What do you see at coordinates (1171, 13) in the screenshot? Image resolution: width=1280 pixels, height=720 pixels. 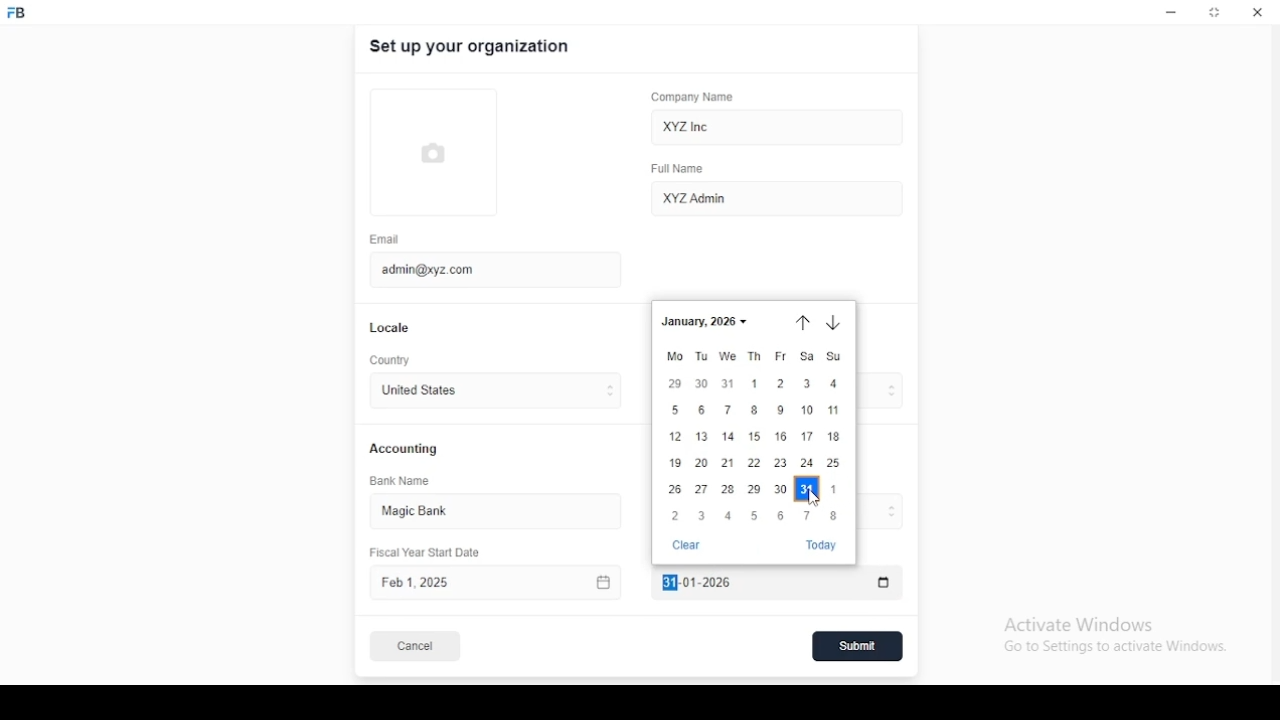 I see `minimize` at bounding box center [1171, 13].